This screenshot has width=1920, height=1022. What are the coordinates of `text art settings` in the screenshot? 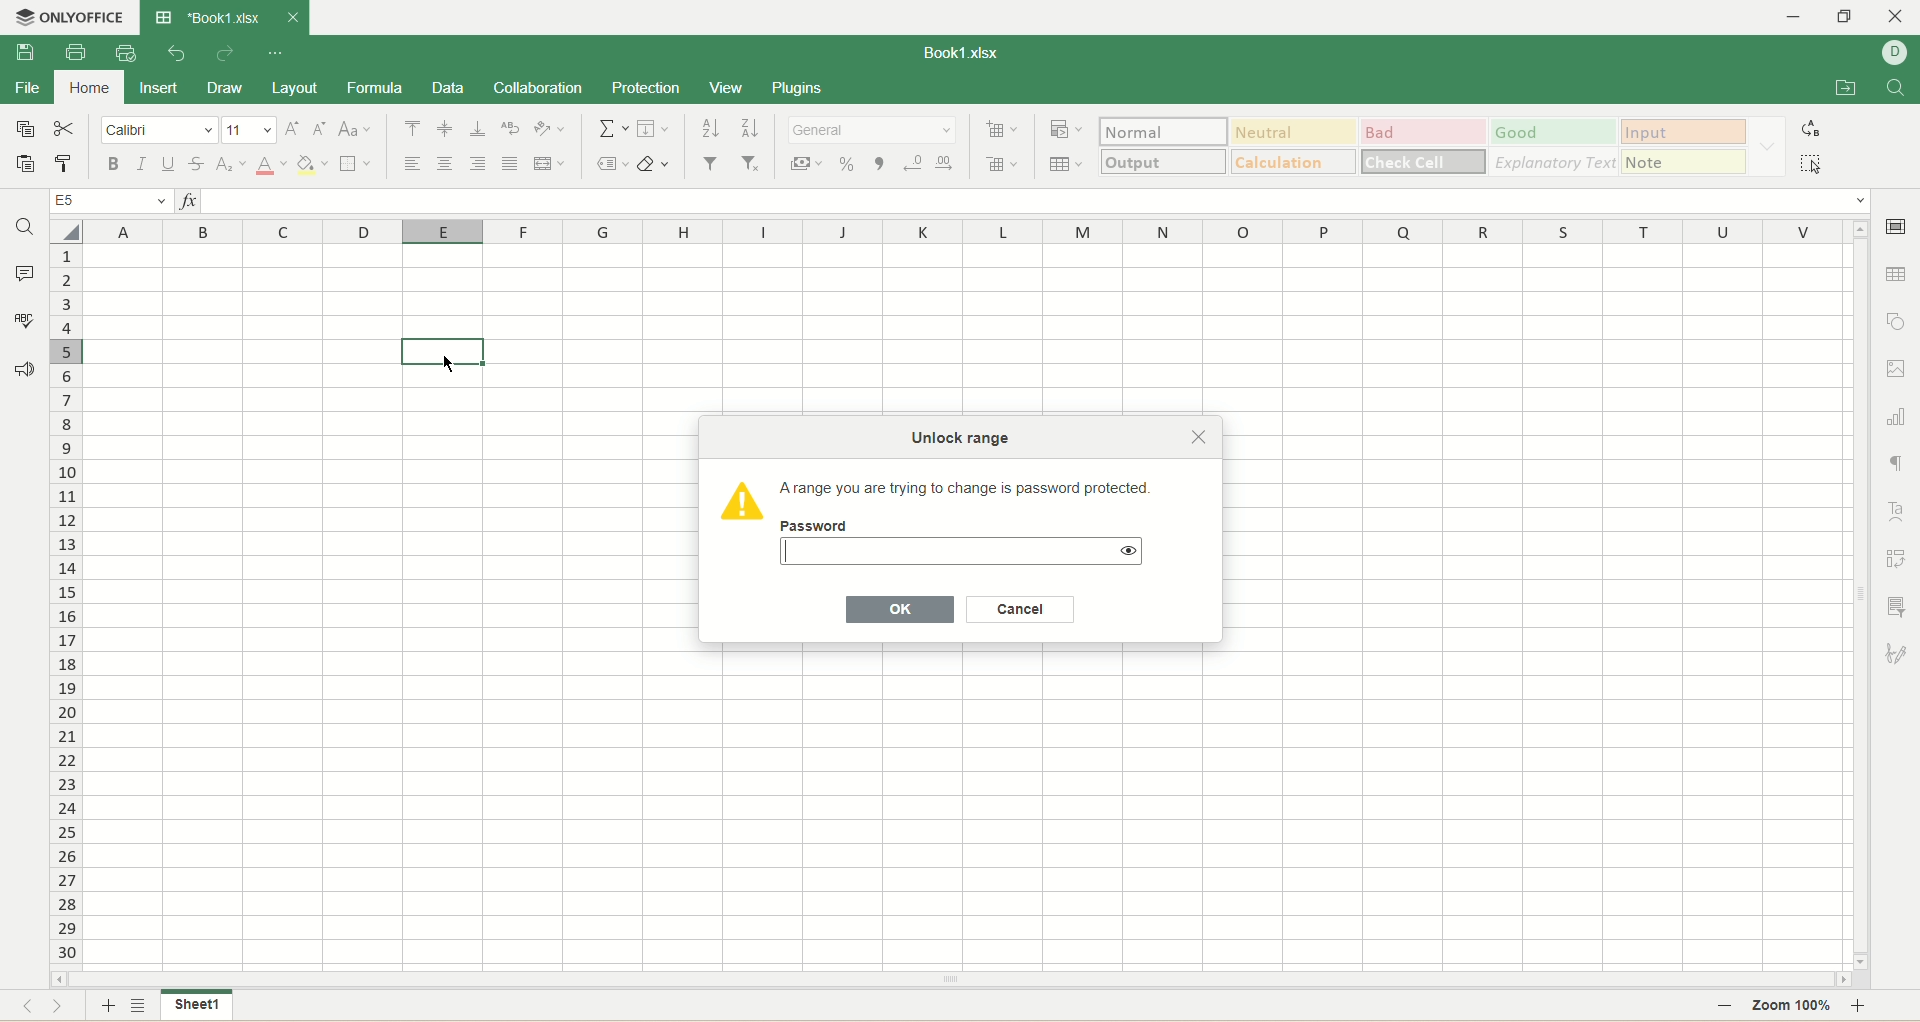 It's located at (1897, 512).